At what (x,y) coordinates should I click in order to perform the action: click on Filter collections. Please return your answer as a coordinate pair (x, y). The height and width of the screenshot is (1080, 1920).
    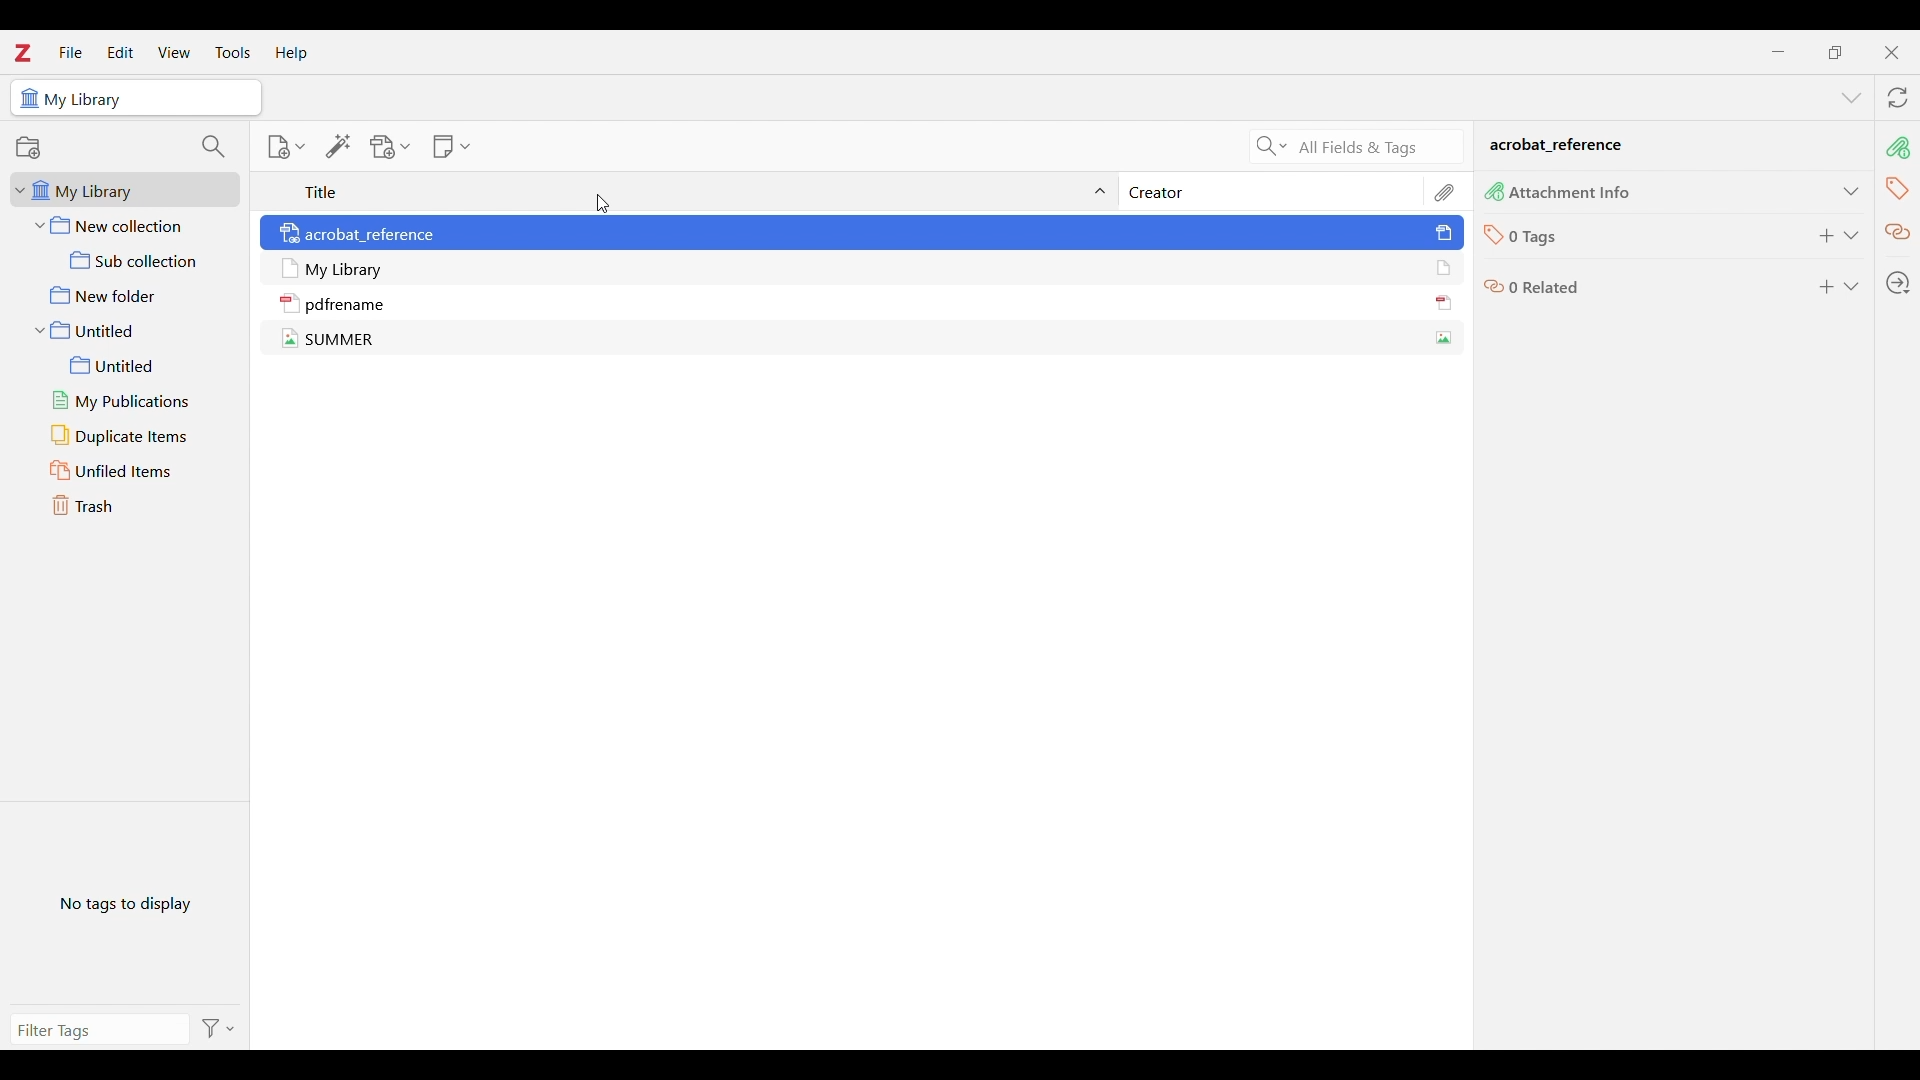
    Looking at the image, I should click on (214, 147).